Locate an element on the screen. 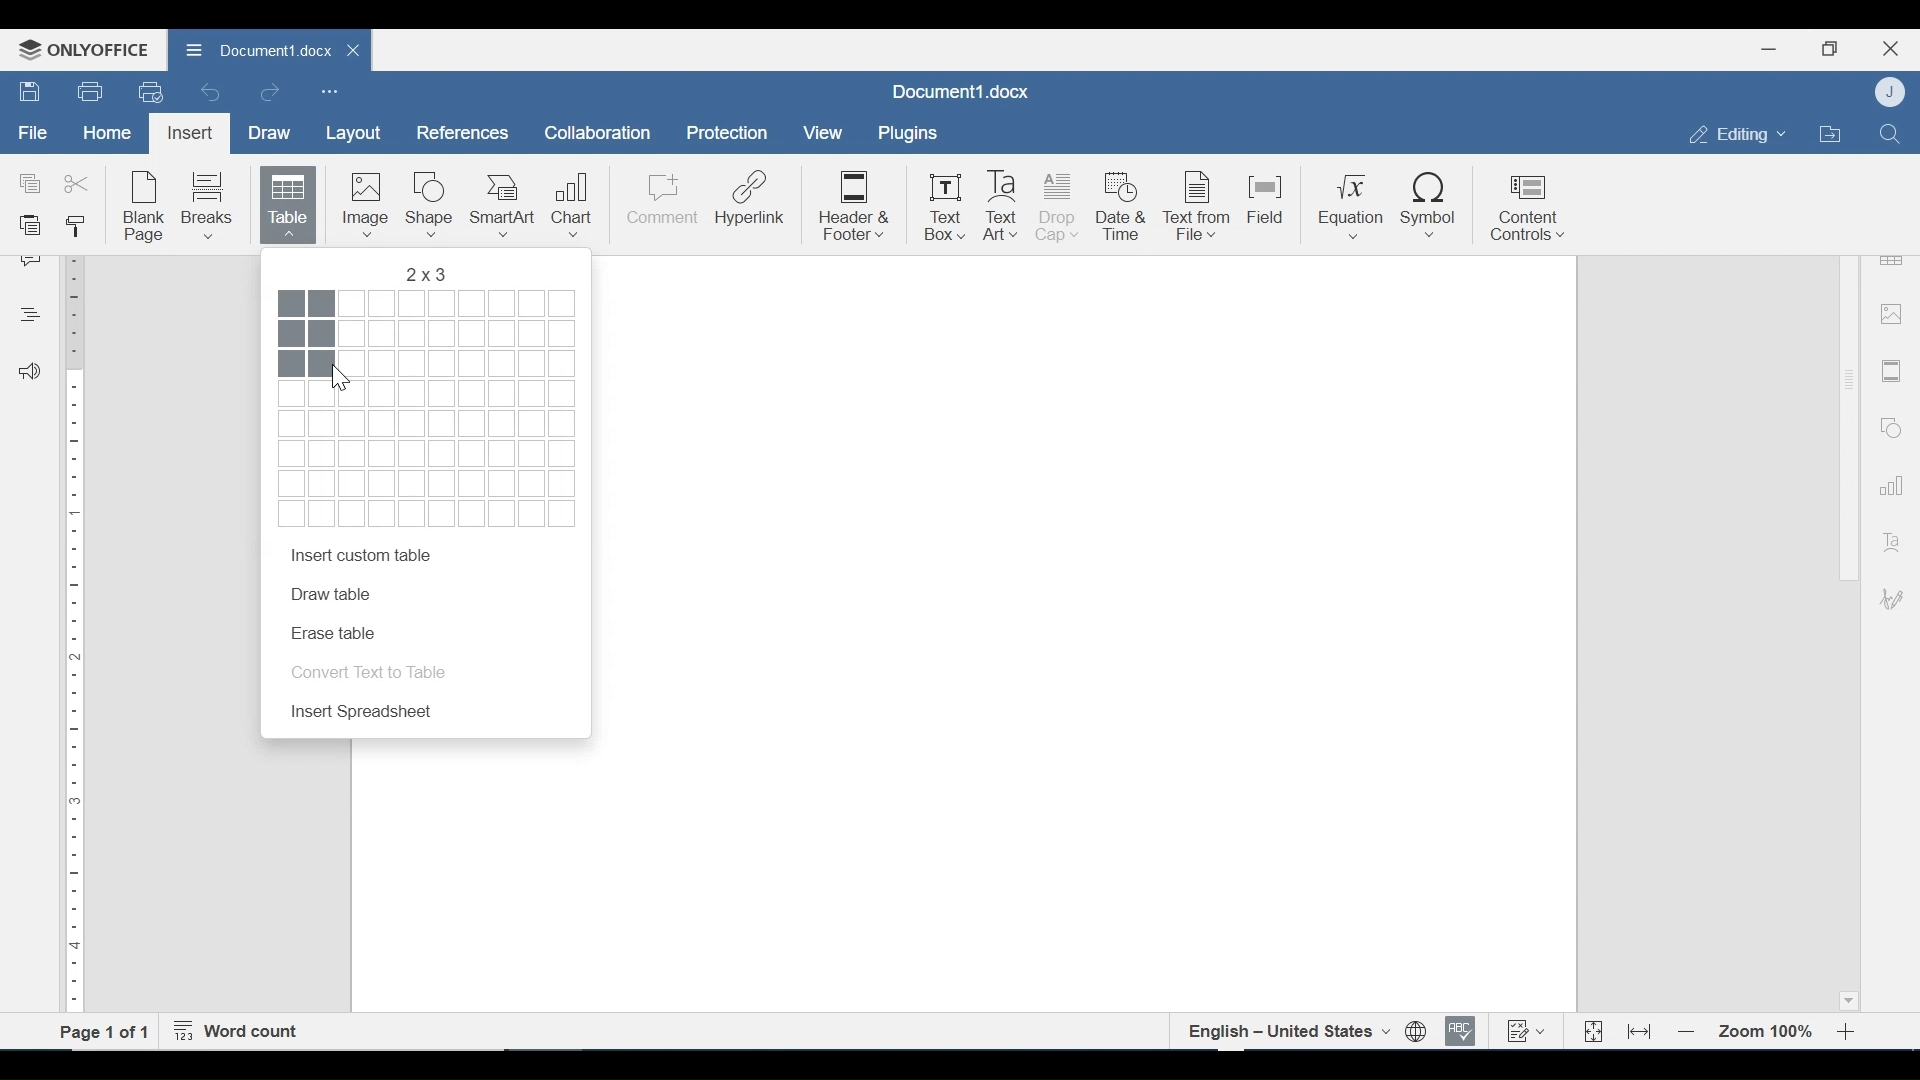  Layout is located at coordinates (353, 134).